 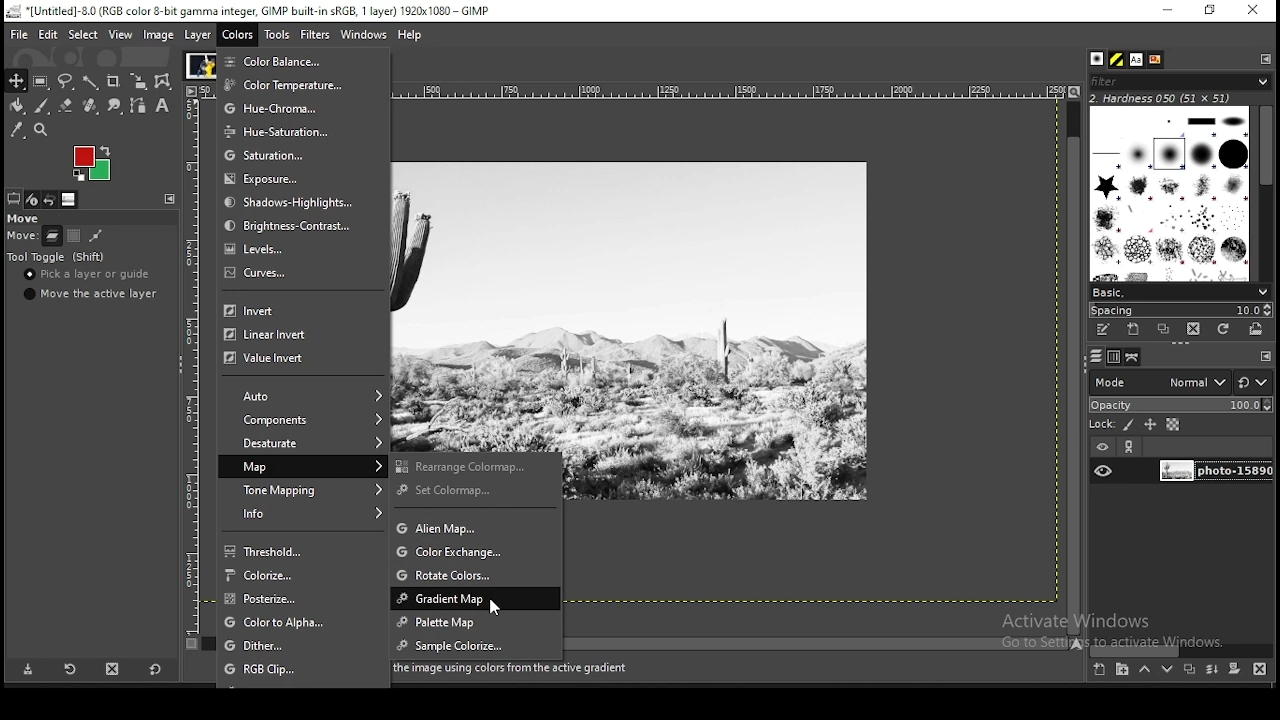 What do you see at coordinates (301, 599) in the screenshot?
I see `posterize` at bounding box center [301, 599].